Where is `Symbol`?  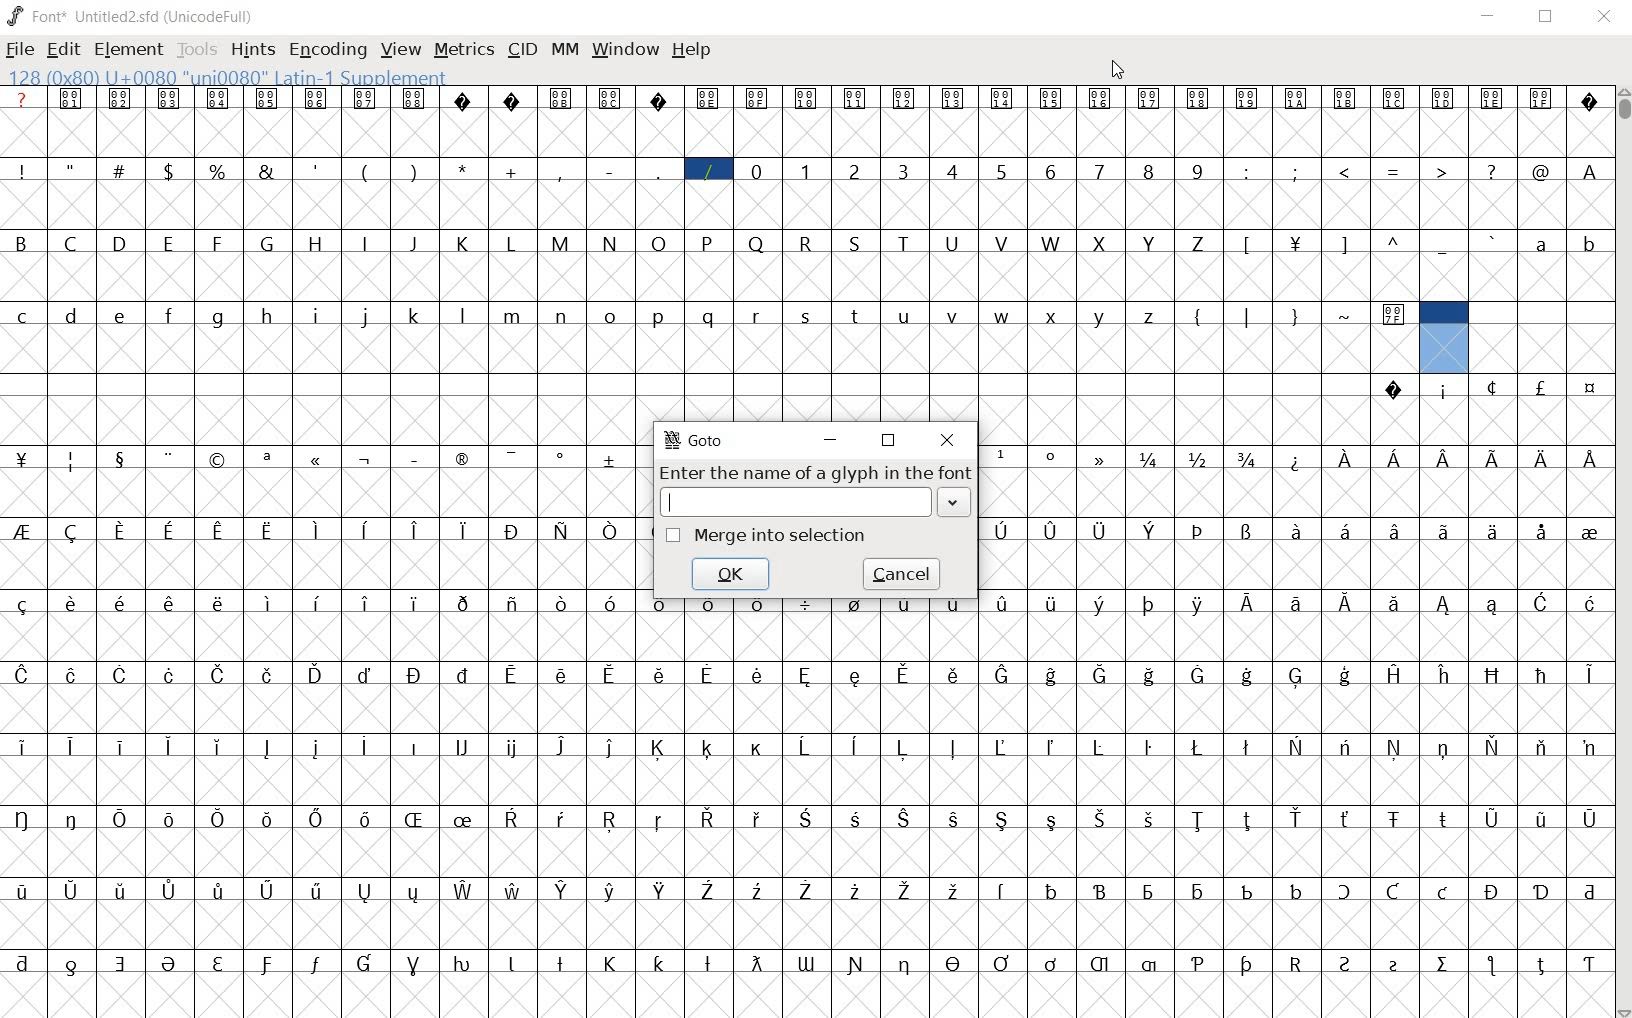 Symbol is located at coordinates (1003, 456).